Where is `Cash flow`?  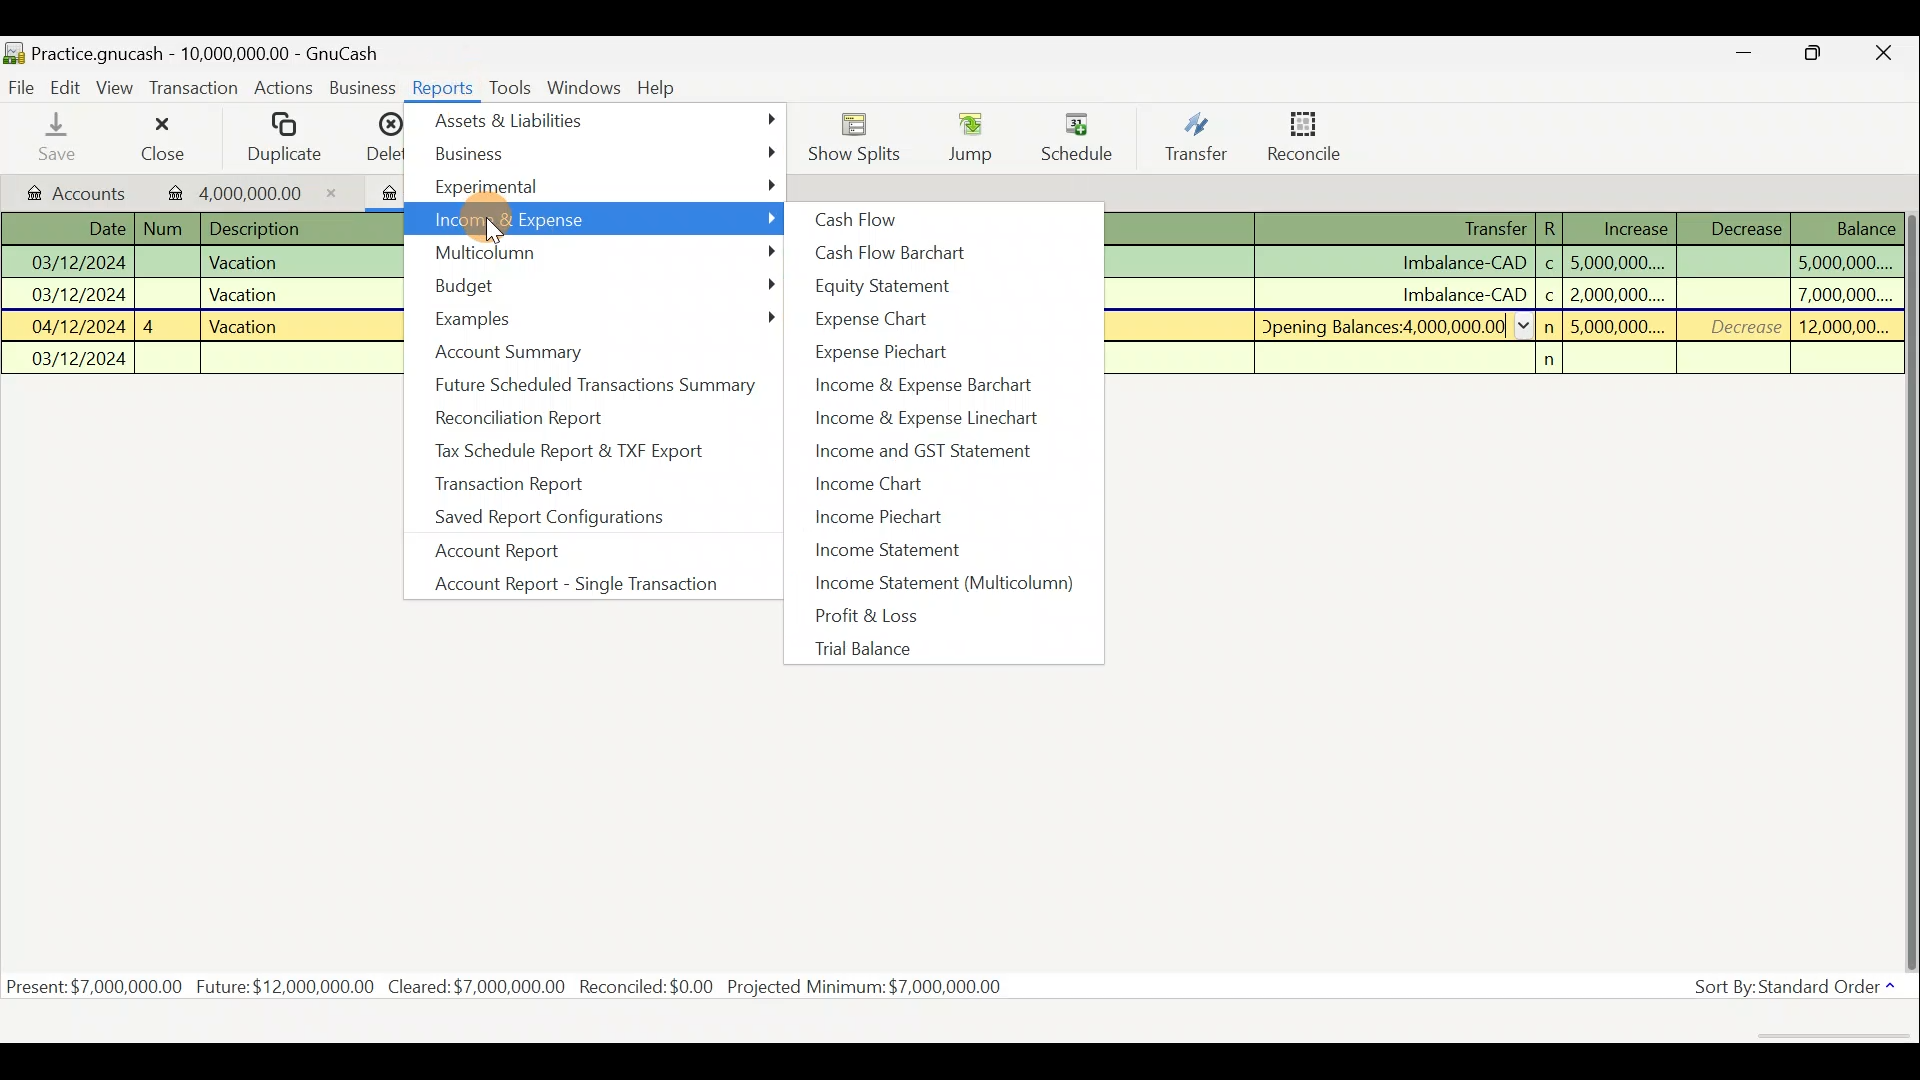
Cash flow is located at coordinates (856, 218).